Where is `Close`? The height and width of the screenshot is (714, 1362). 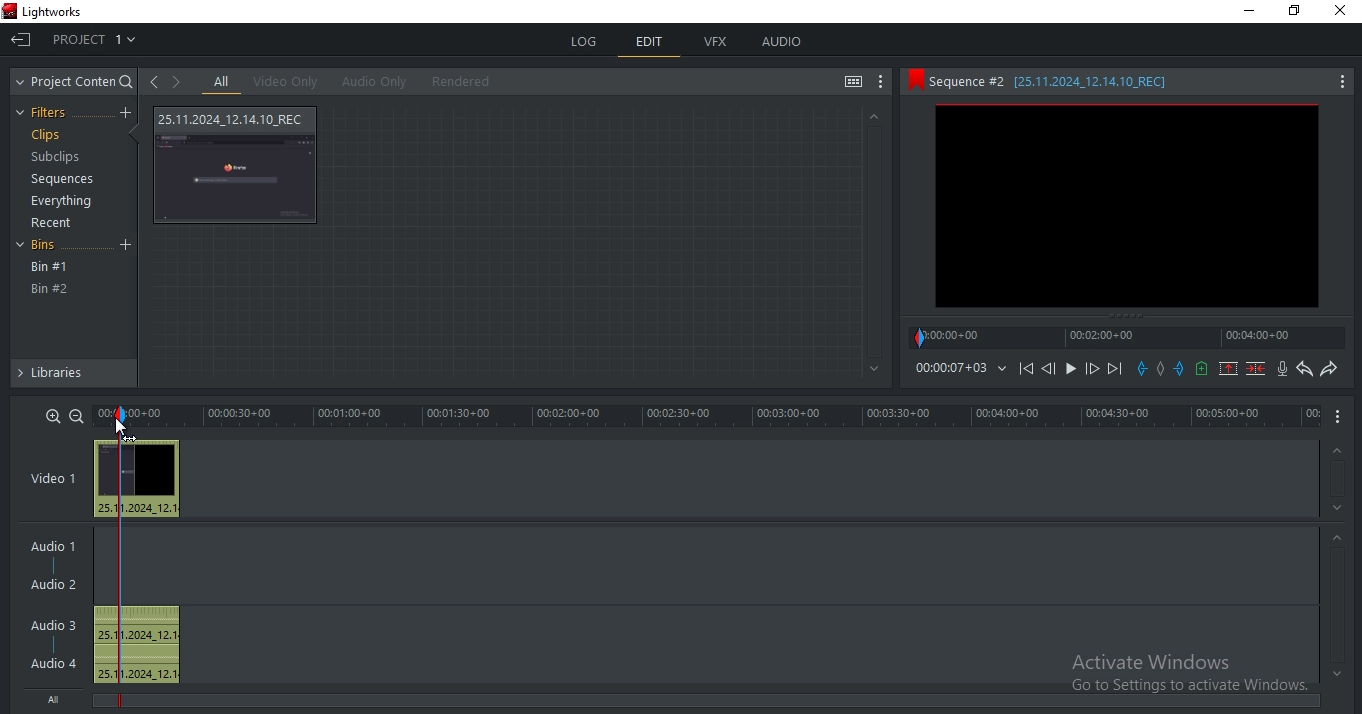 Close is located at coordinates (1343, 16).